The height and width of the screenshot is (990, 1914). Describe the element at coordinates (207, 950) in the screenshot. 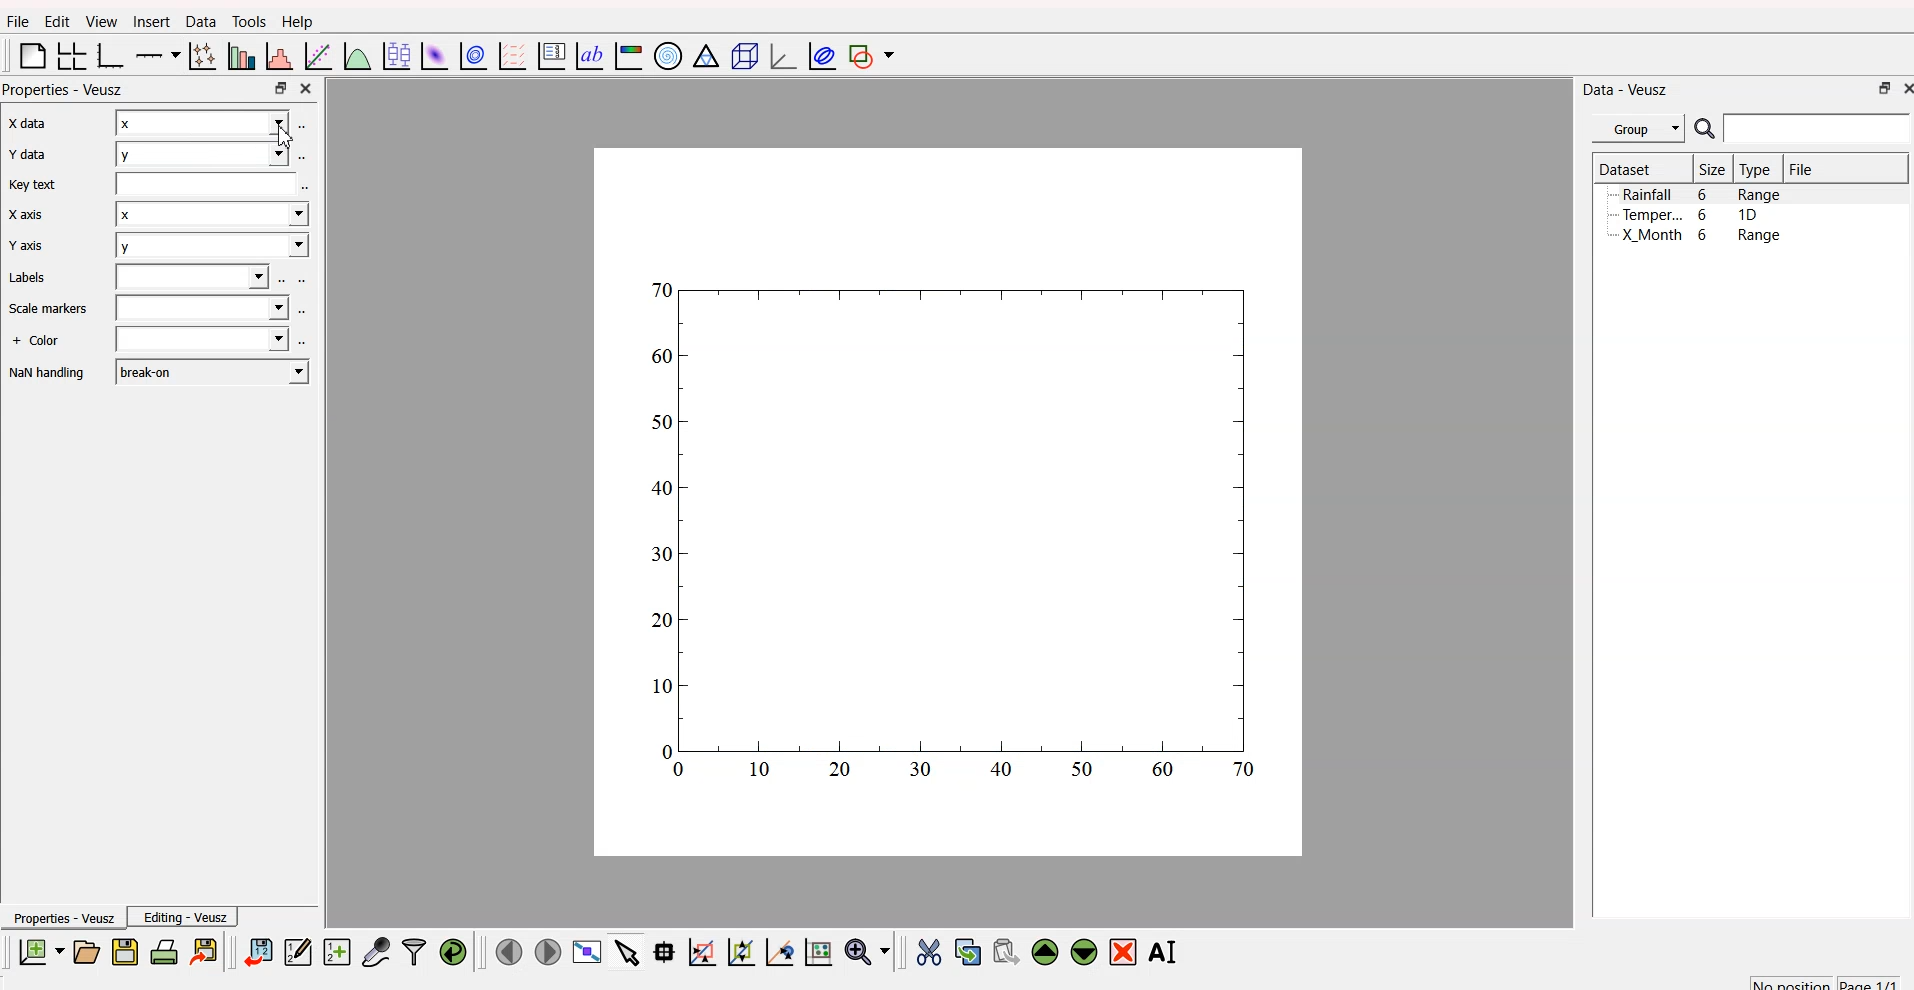

I see `export to graphics format` at that location.